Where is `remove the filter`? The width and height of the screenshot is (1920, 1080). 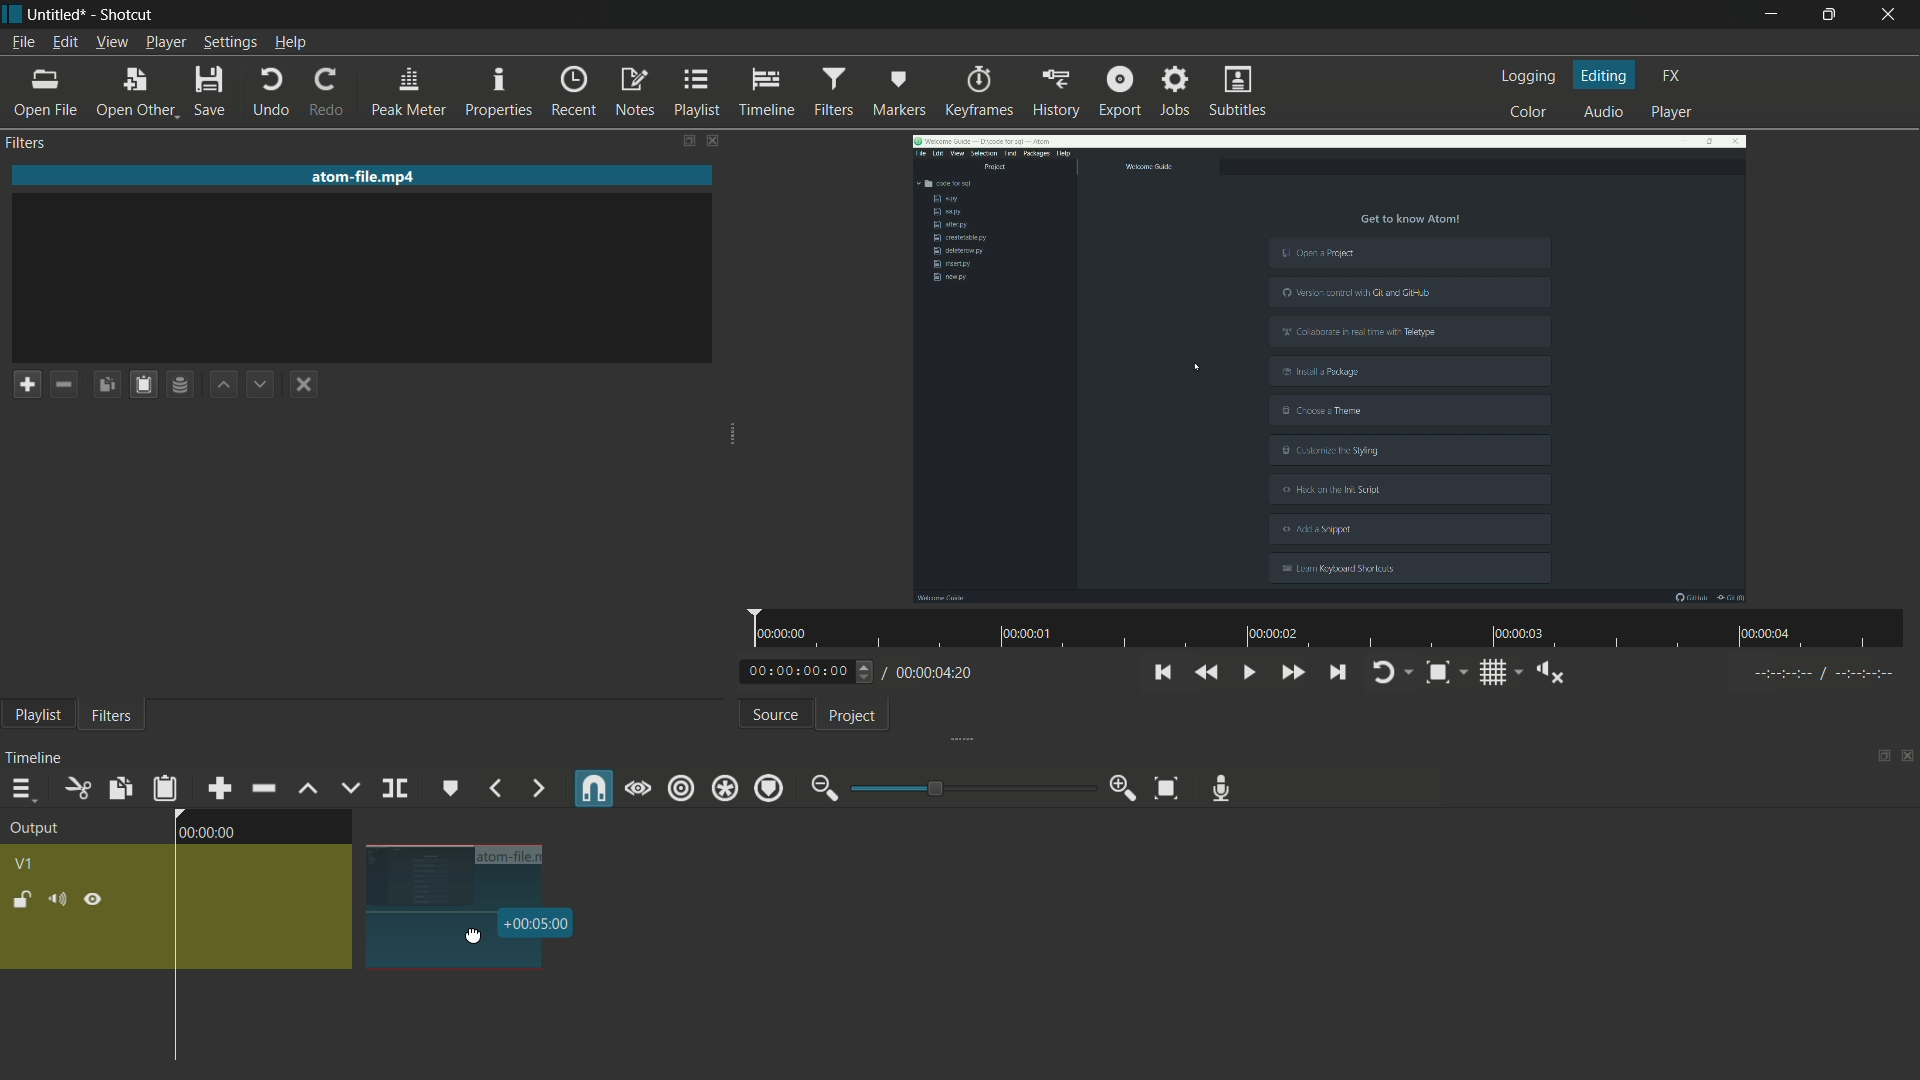 remove the filter is located at coordinates (63, 386).